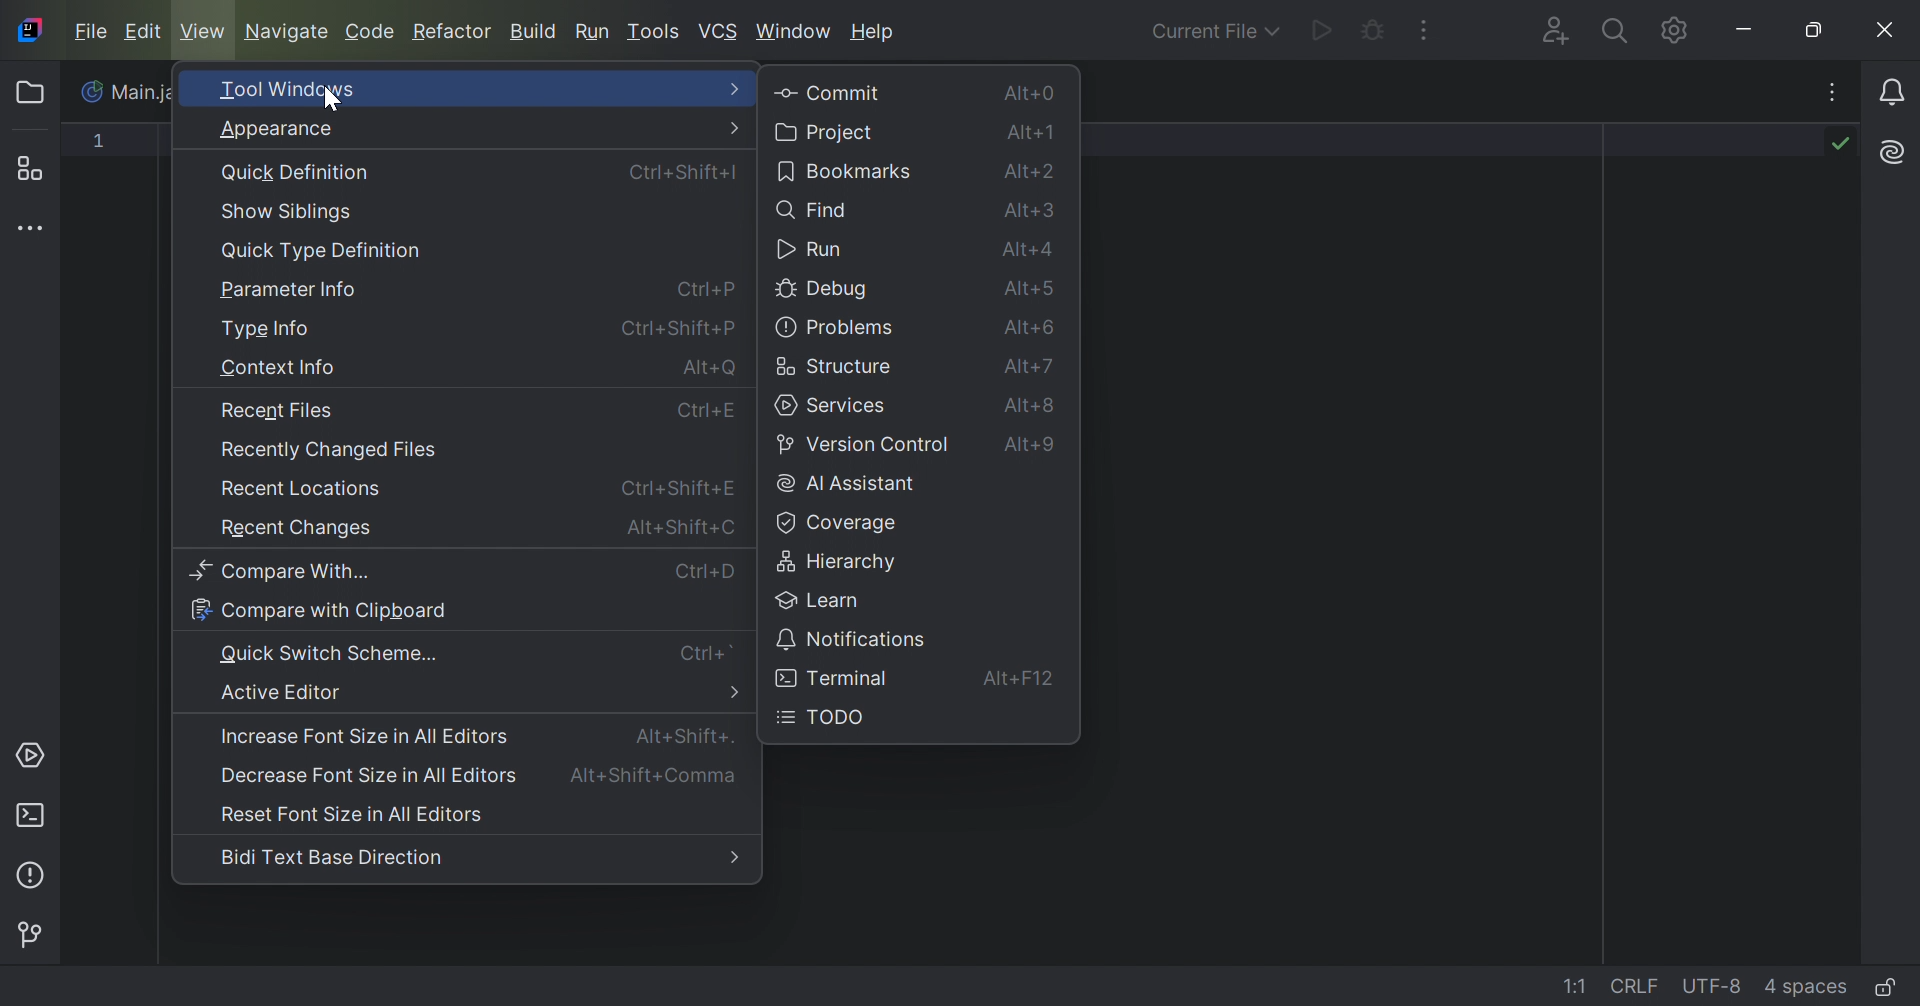 Image resolution: width=1920 pixels, height=1006 pixels. Describe the element at coordinates (1831, 96) in the screenshot. I see `Recent Files, Tab Actions, and More` at that location.